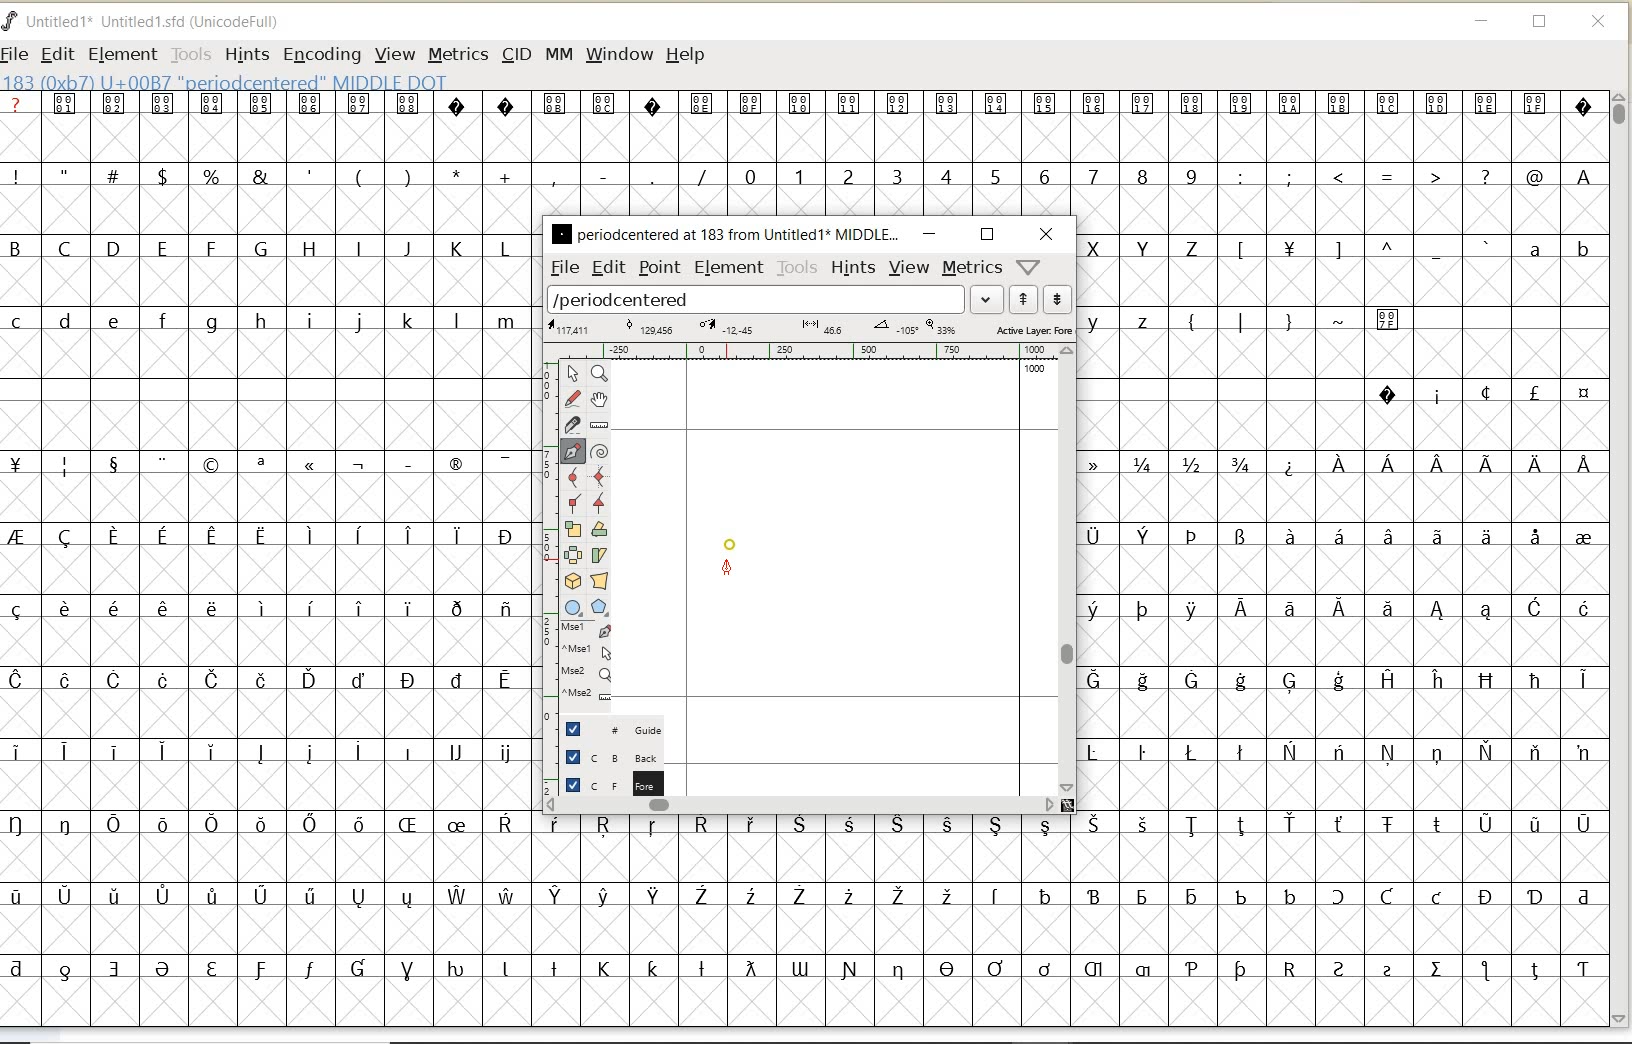  I want to click on Magnify, so click(599, 374).